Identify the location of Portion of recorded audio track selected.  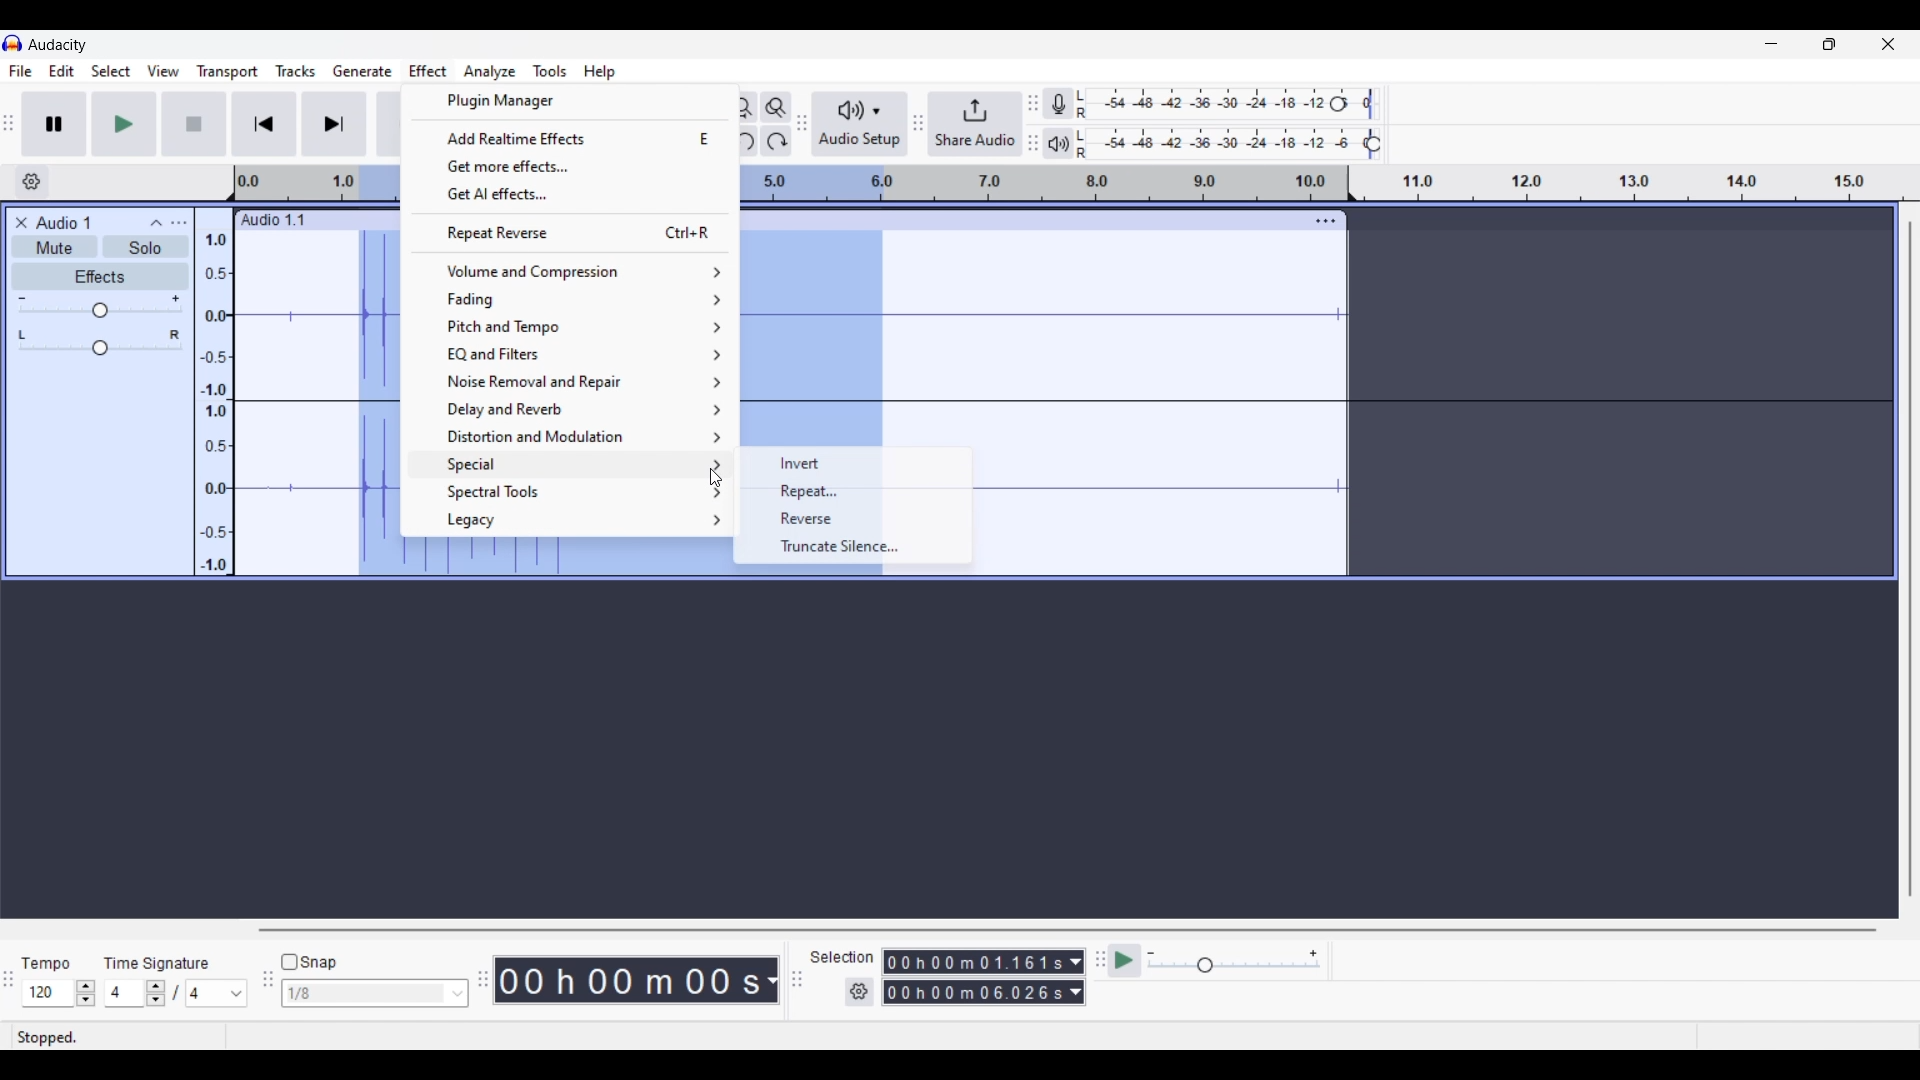
(374, 403).